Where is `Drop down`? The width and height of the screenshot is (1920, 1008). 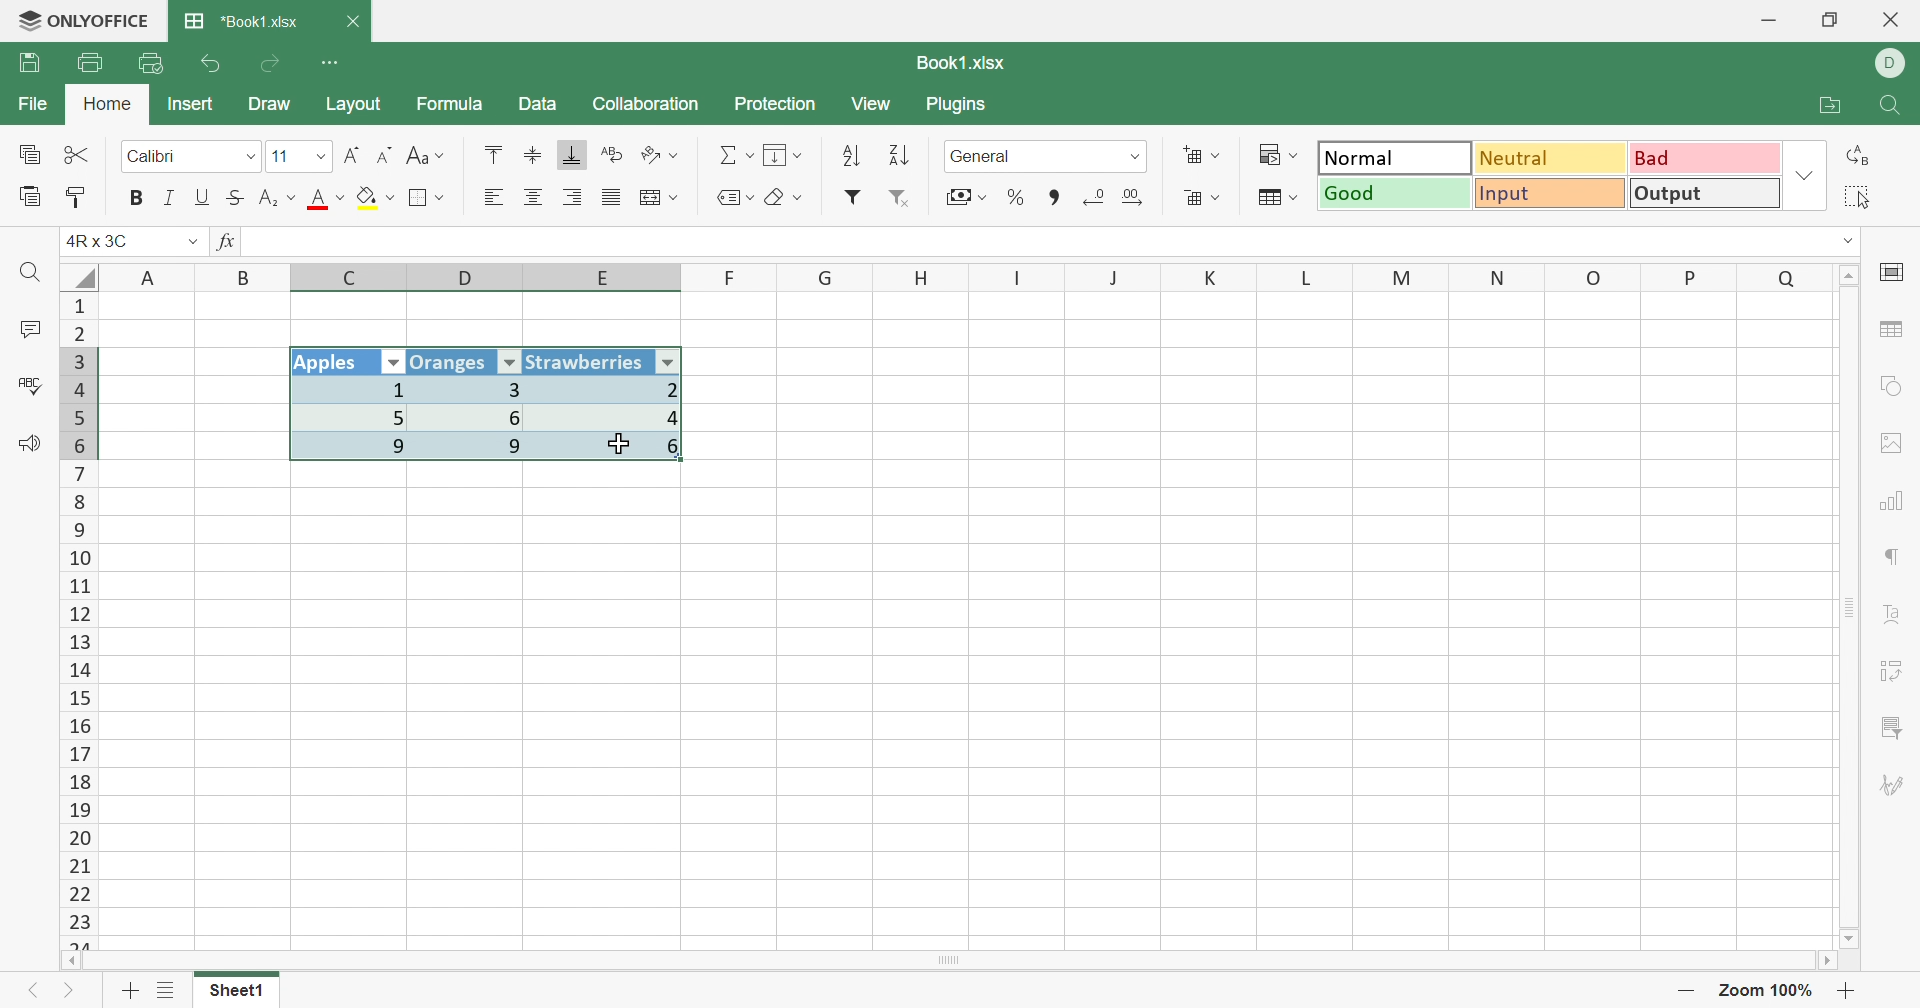
Drop down is located at coordinates (1136, 156).